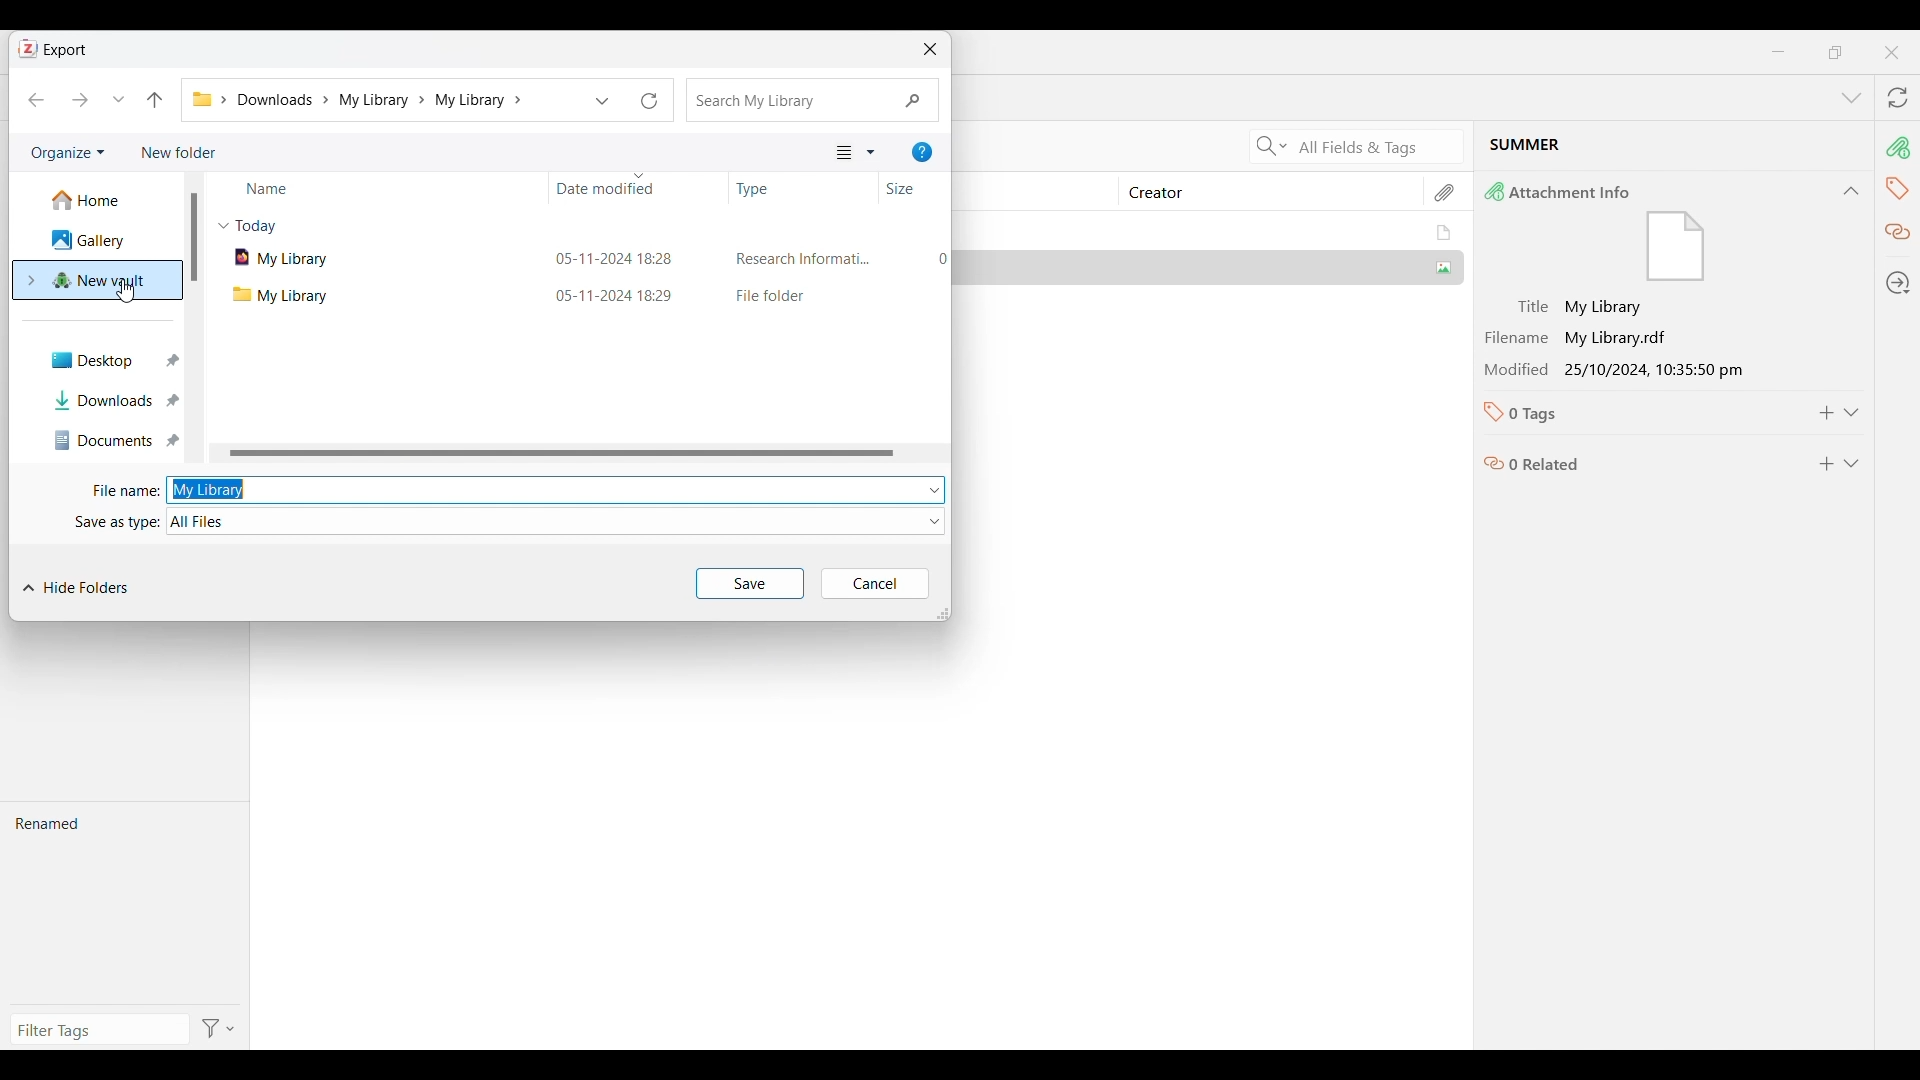 Image resolution: width=1920 pixels, height=1080 pixels. I want to click on New vault, so click(98, 281).